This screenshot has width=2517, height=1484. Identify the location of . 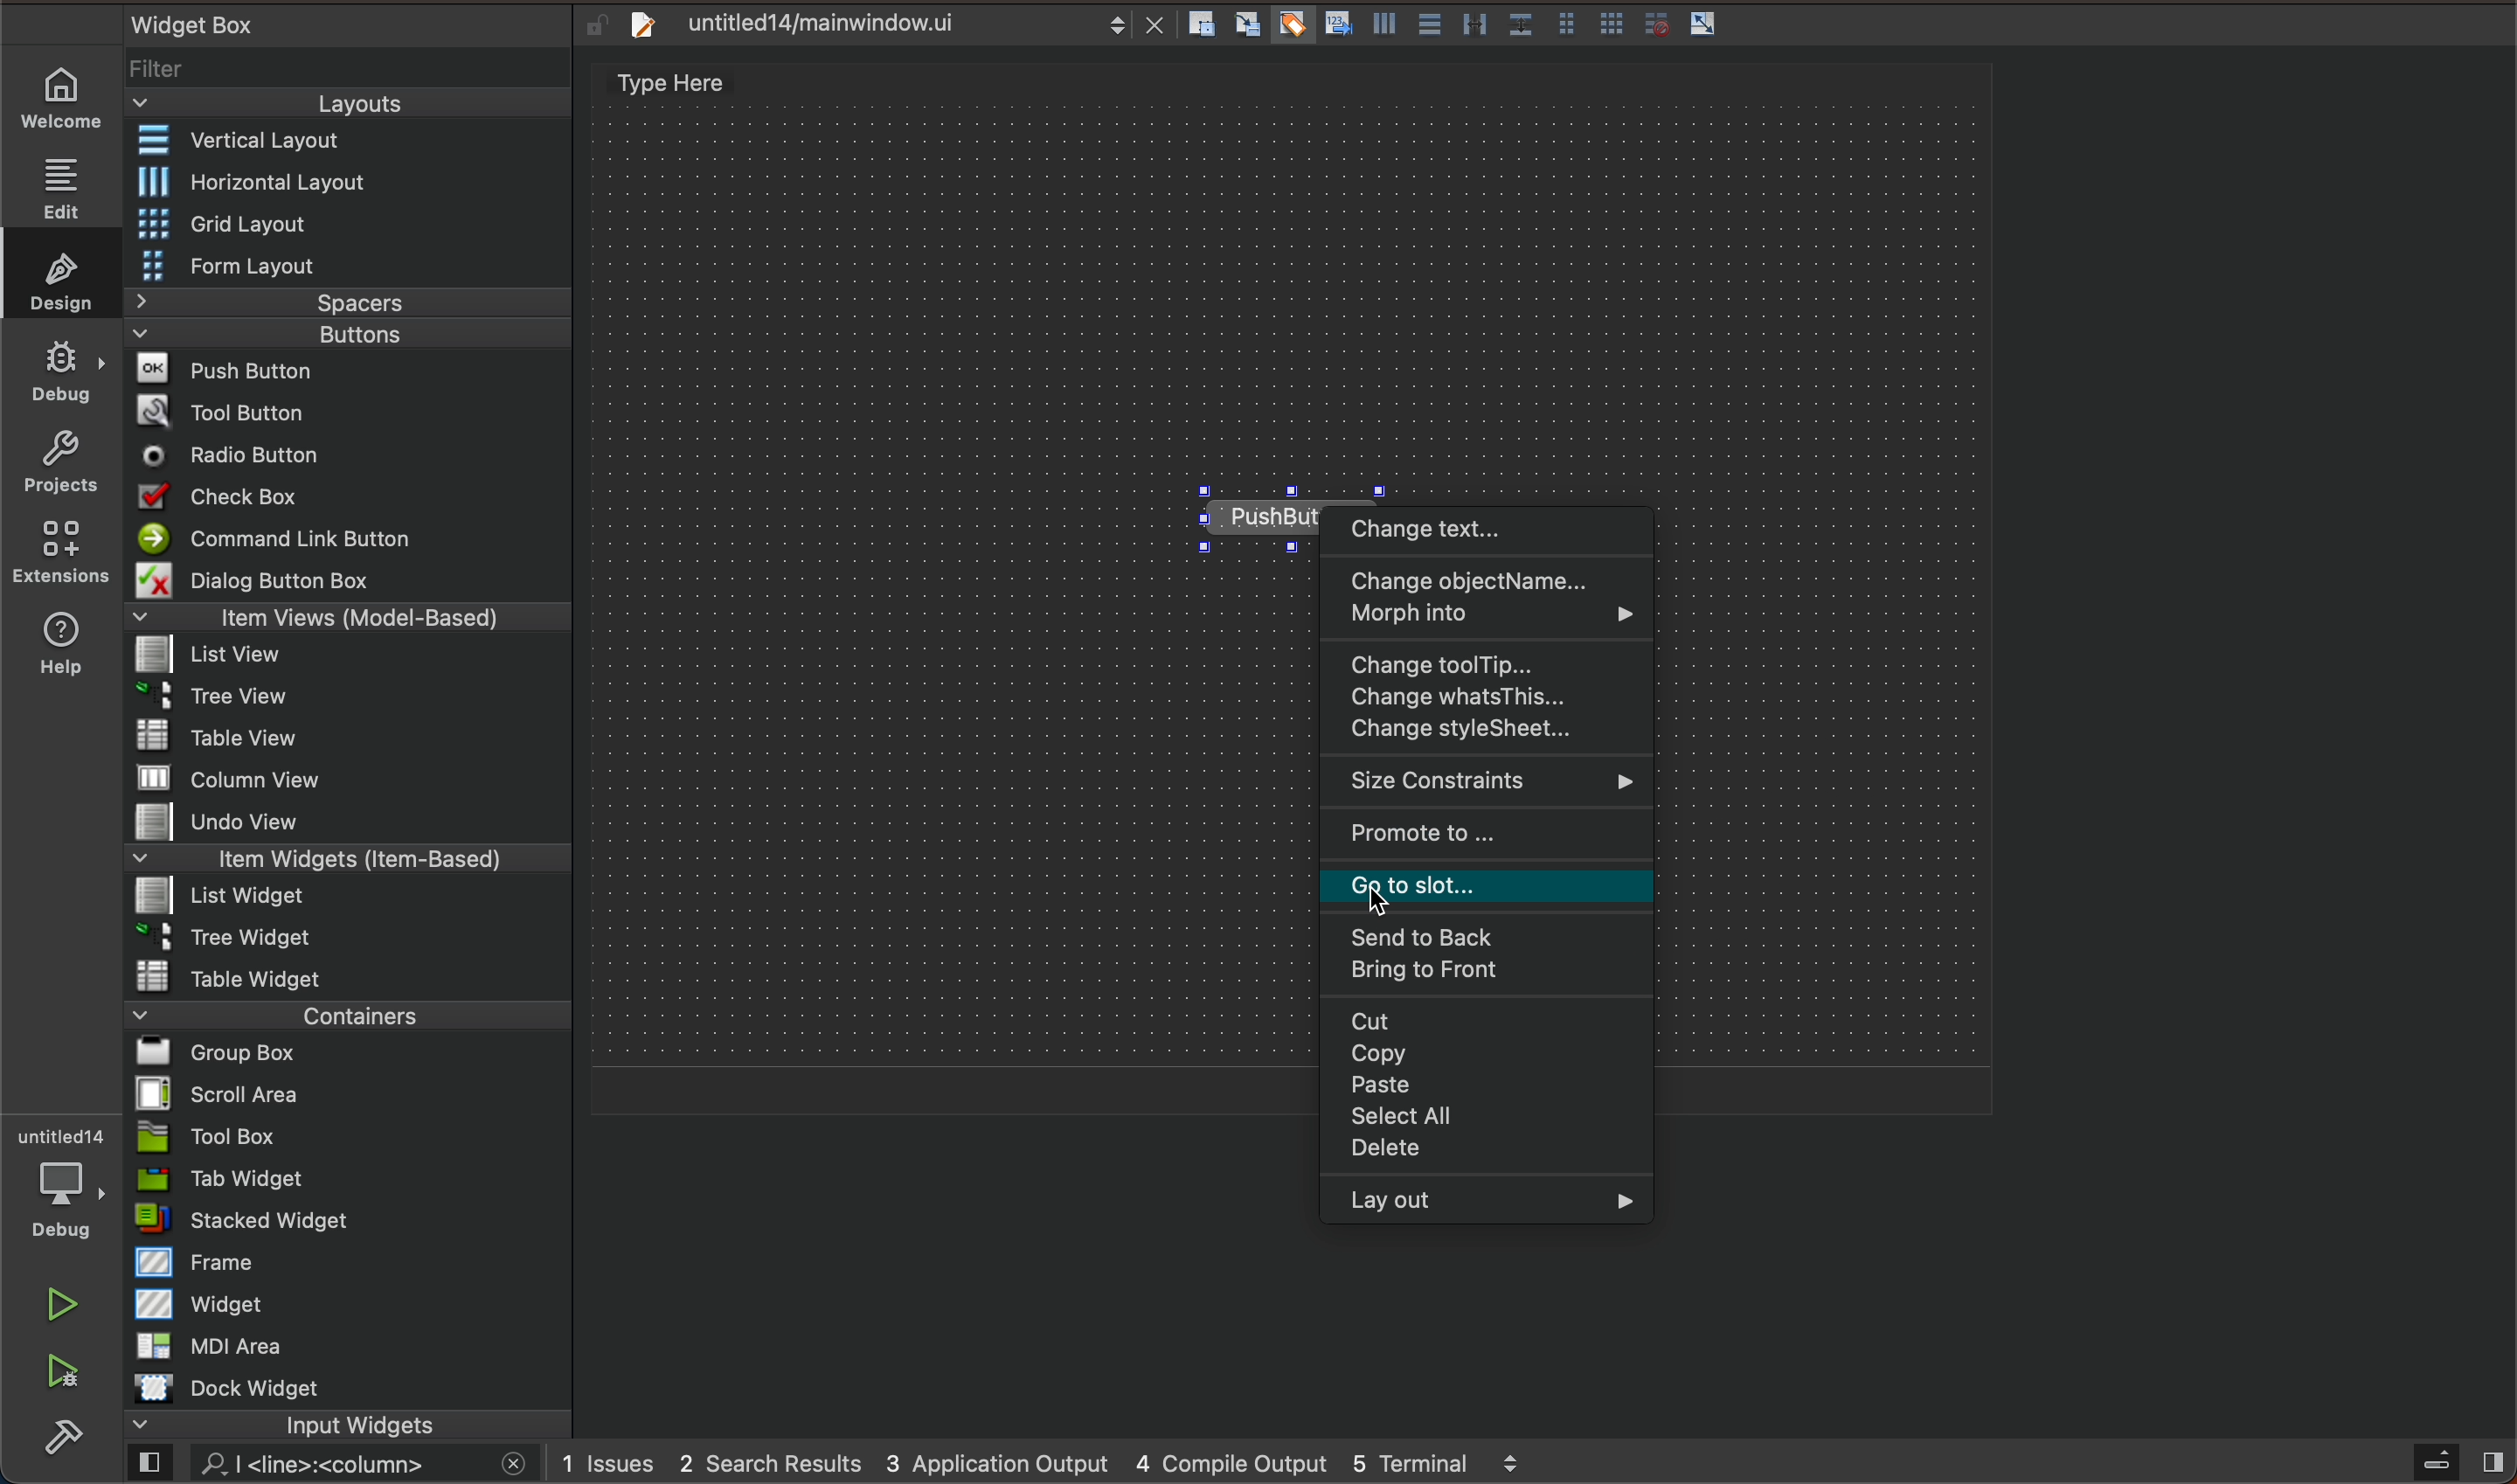
(1566, 24).